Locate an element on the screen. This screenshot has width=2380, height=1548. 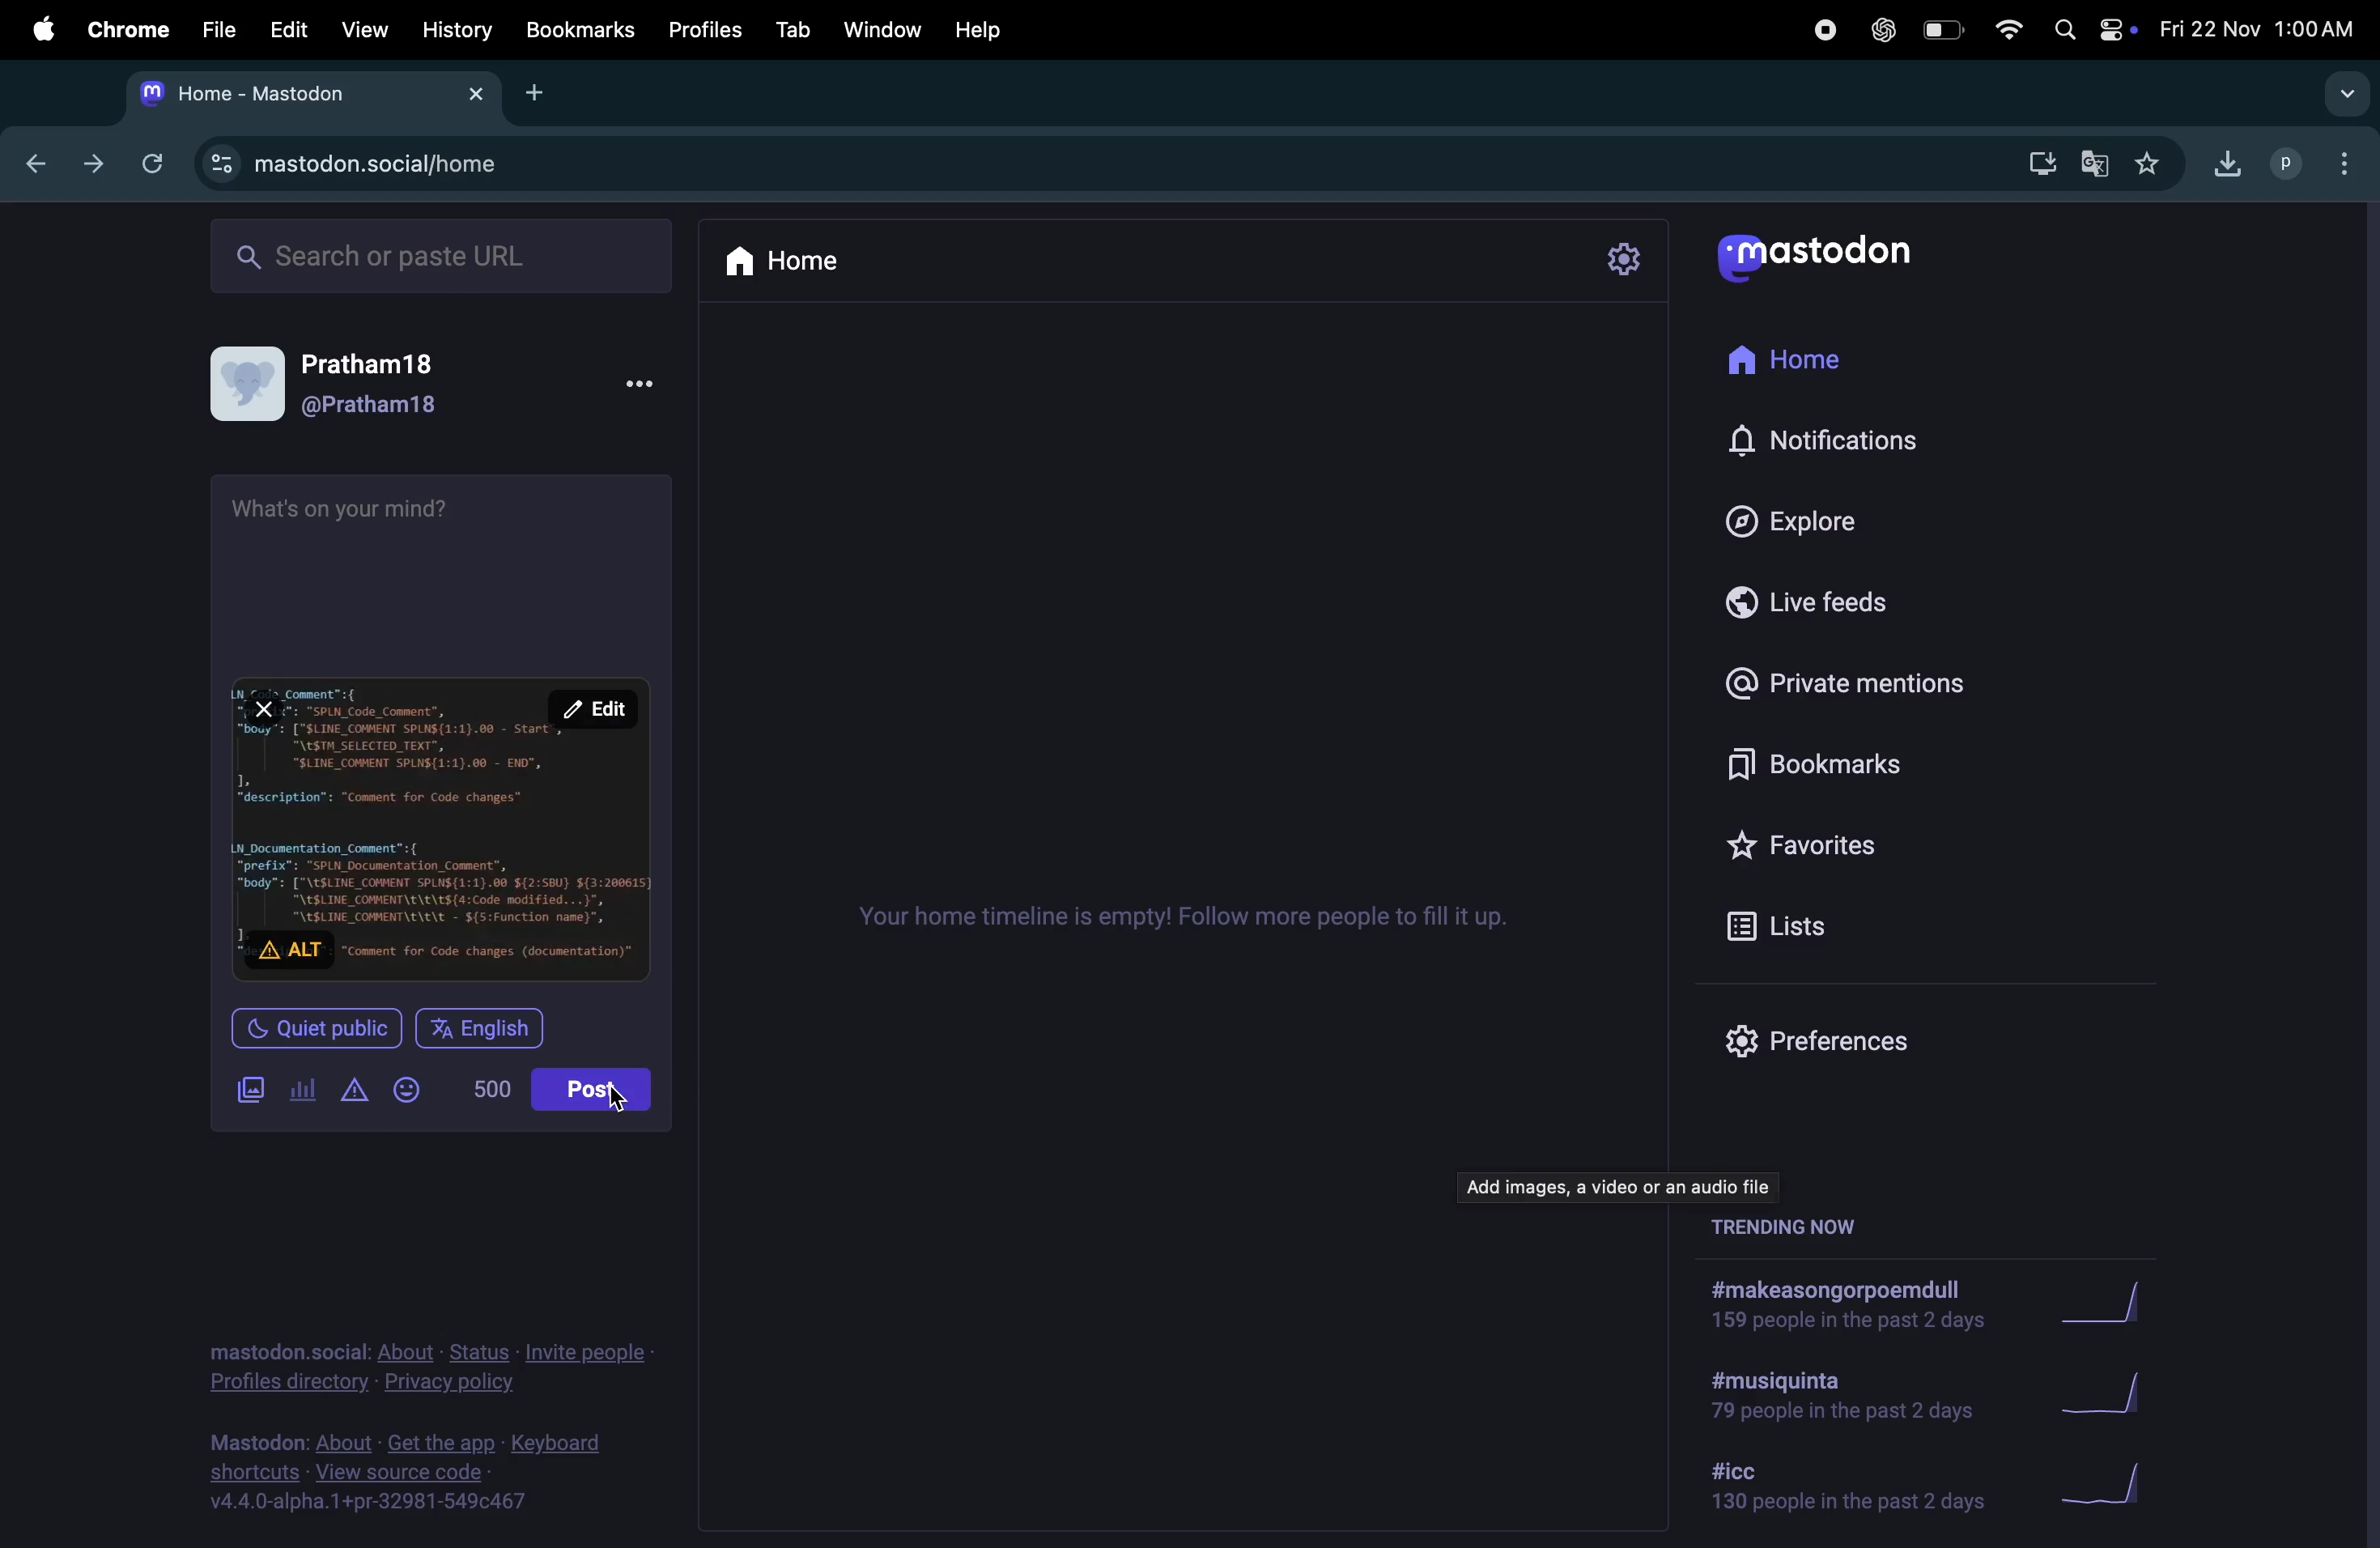
help is located at coordinates (981, 31).